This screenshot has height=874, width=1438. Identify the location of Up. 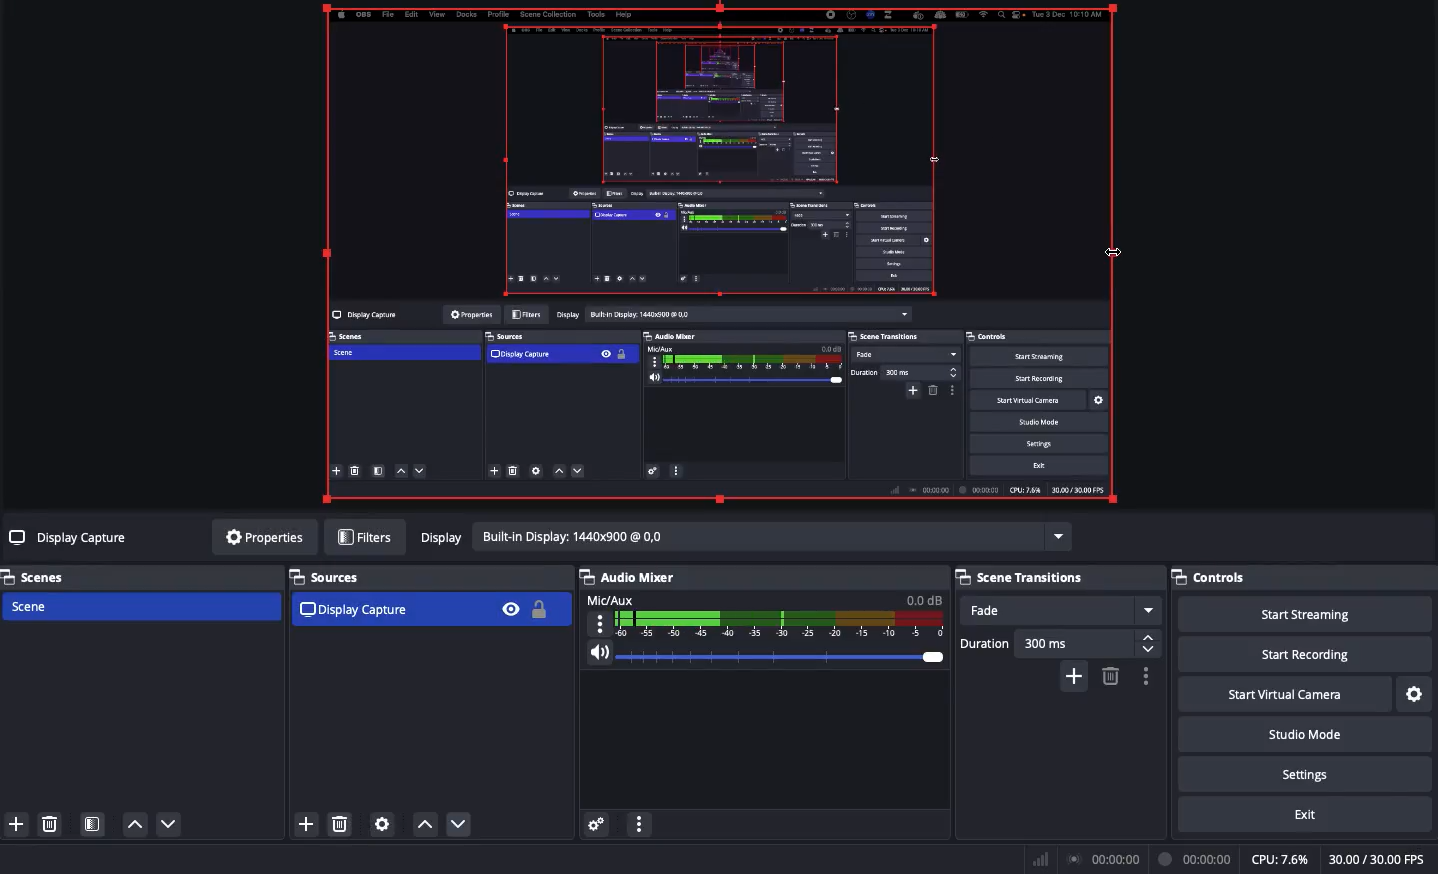
(424, 826).